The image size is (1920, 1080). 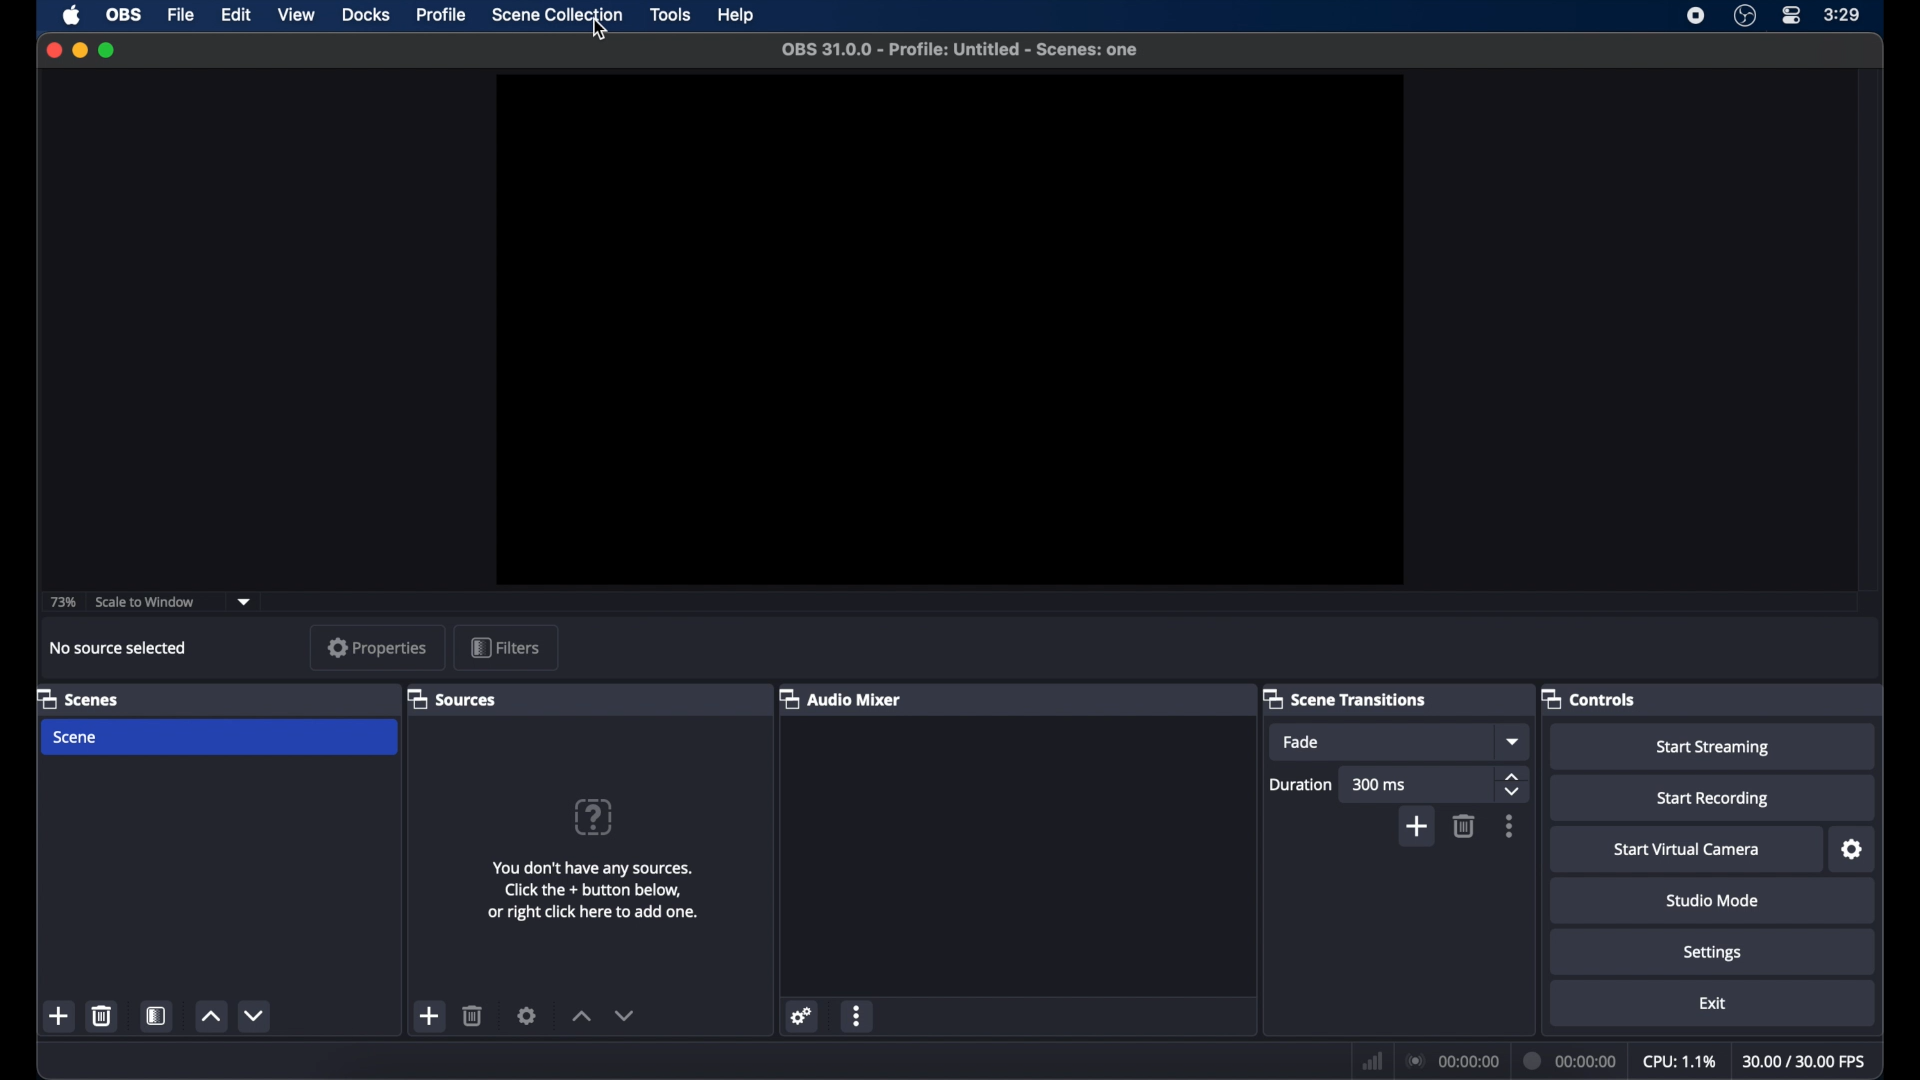 I want to click on delete, so click(x=474, y=1016).